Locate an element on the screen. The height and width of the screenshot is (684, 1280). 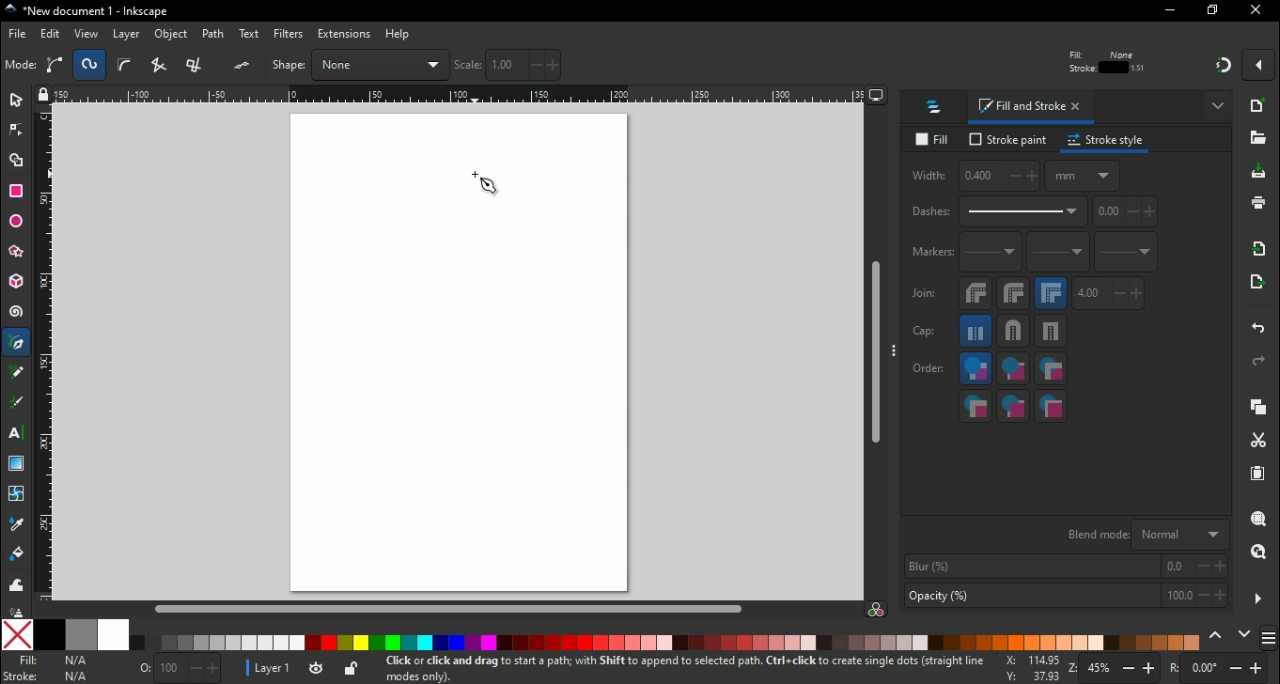
text is located at coordinates (250, 33).